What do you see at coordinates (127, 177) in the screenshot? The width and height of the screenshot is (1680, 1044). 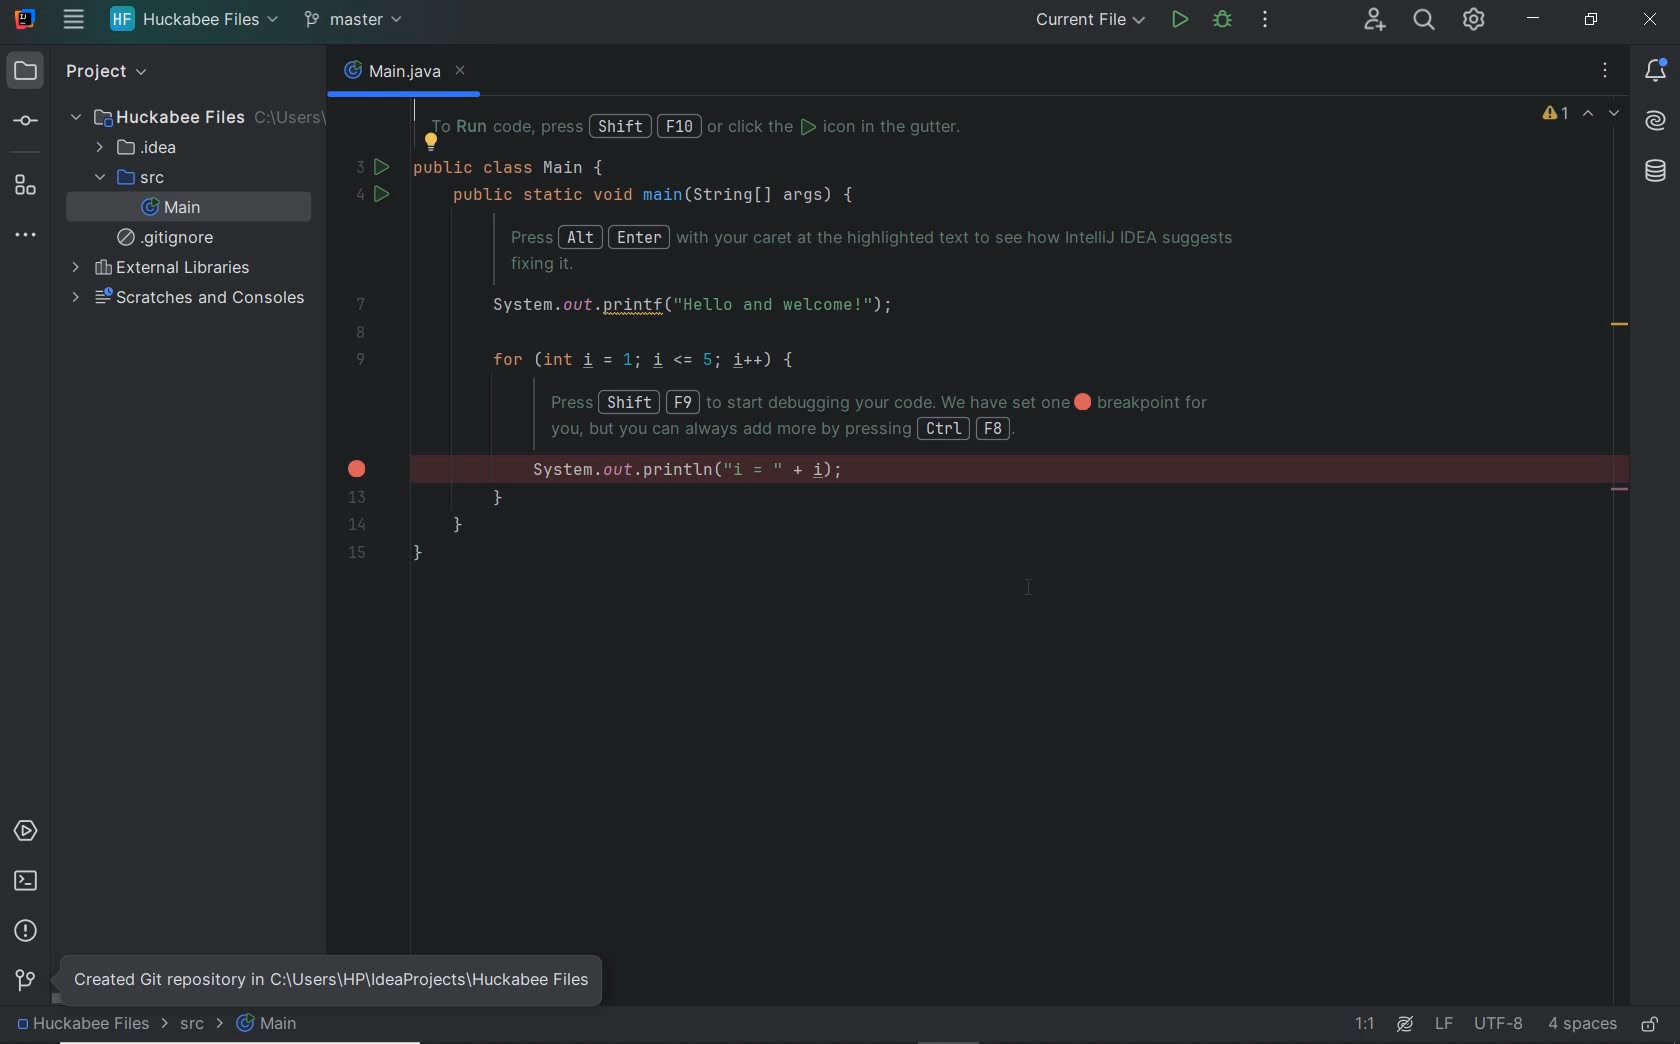 I see `src` at bounding box center [127, 177].